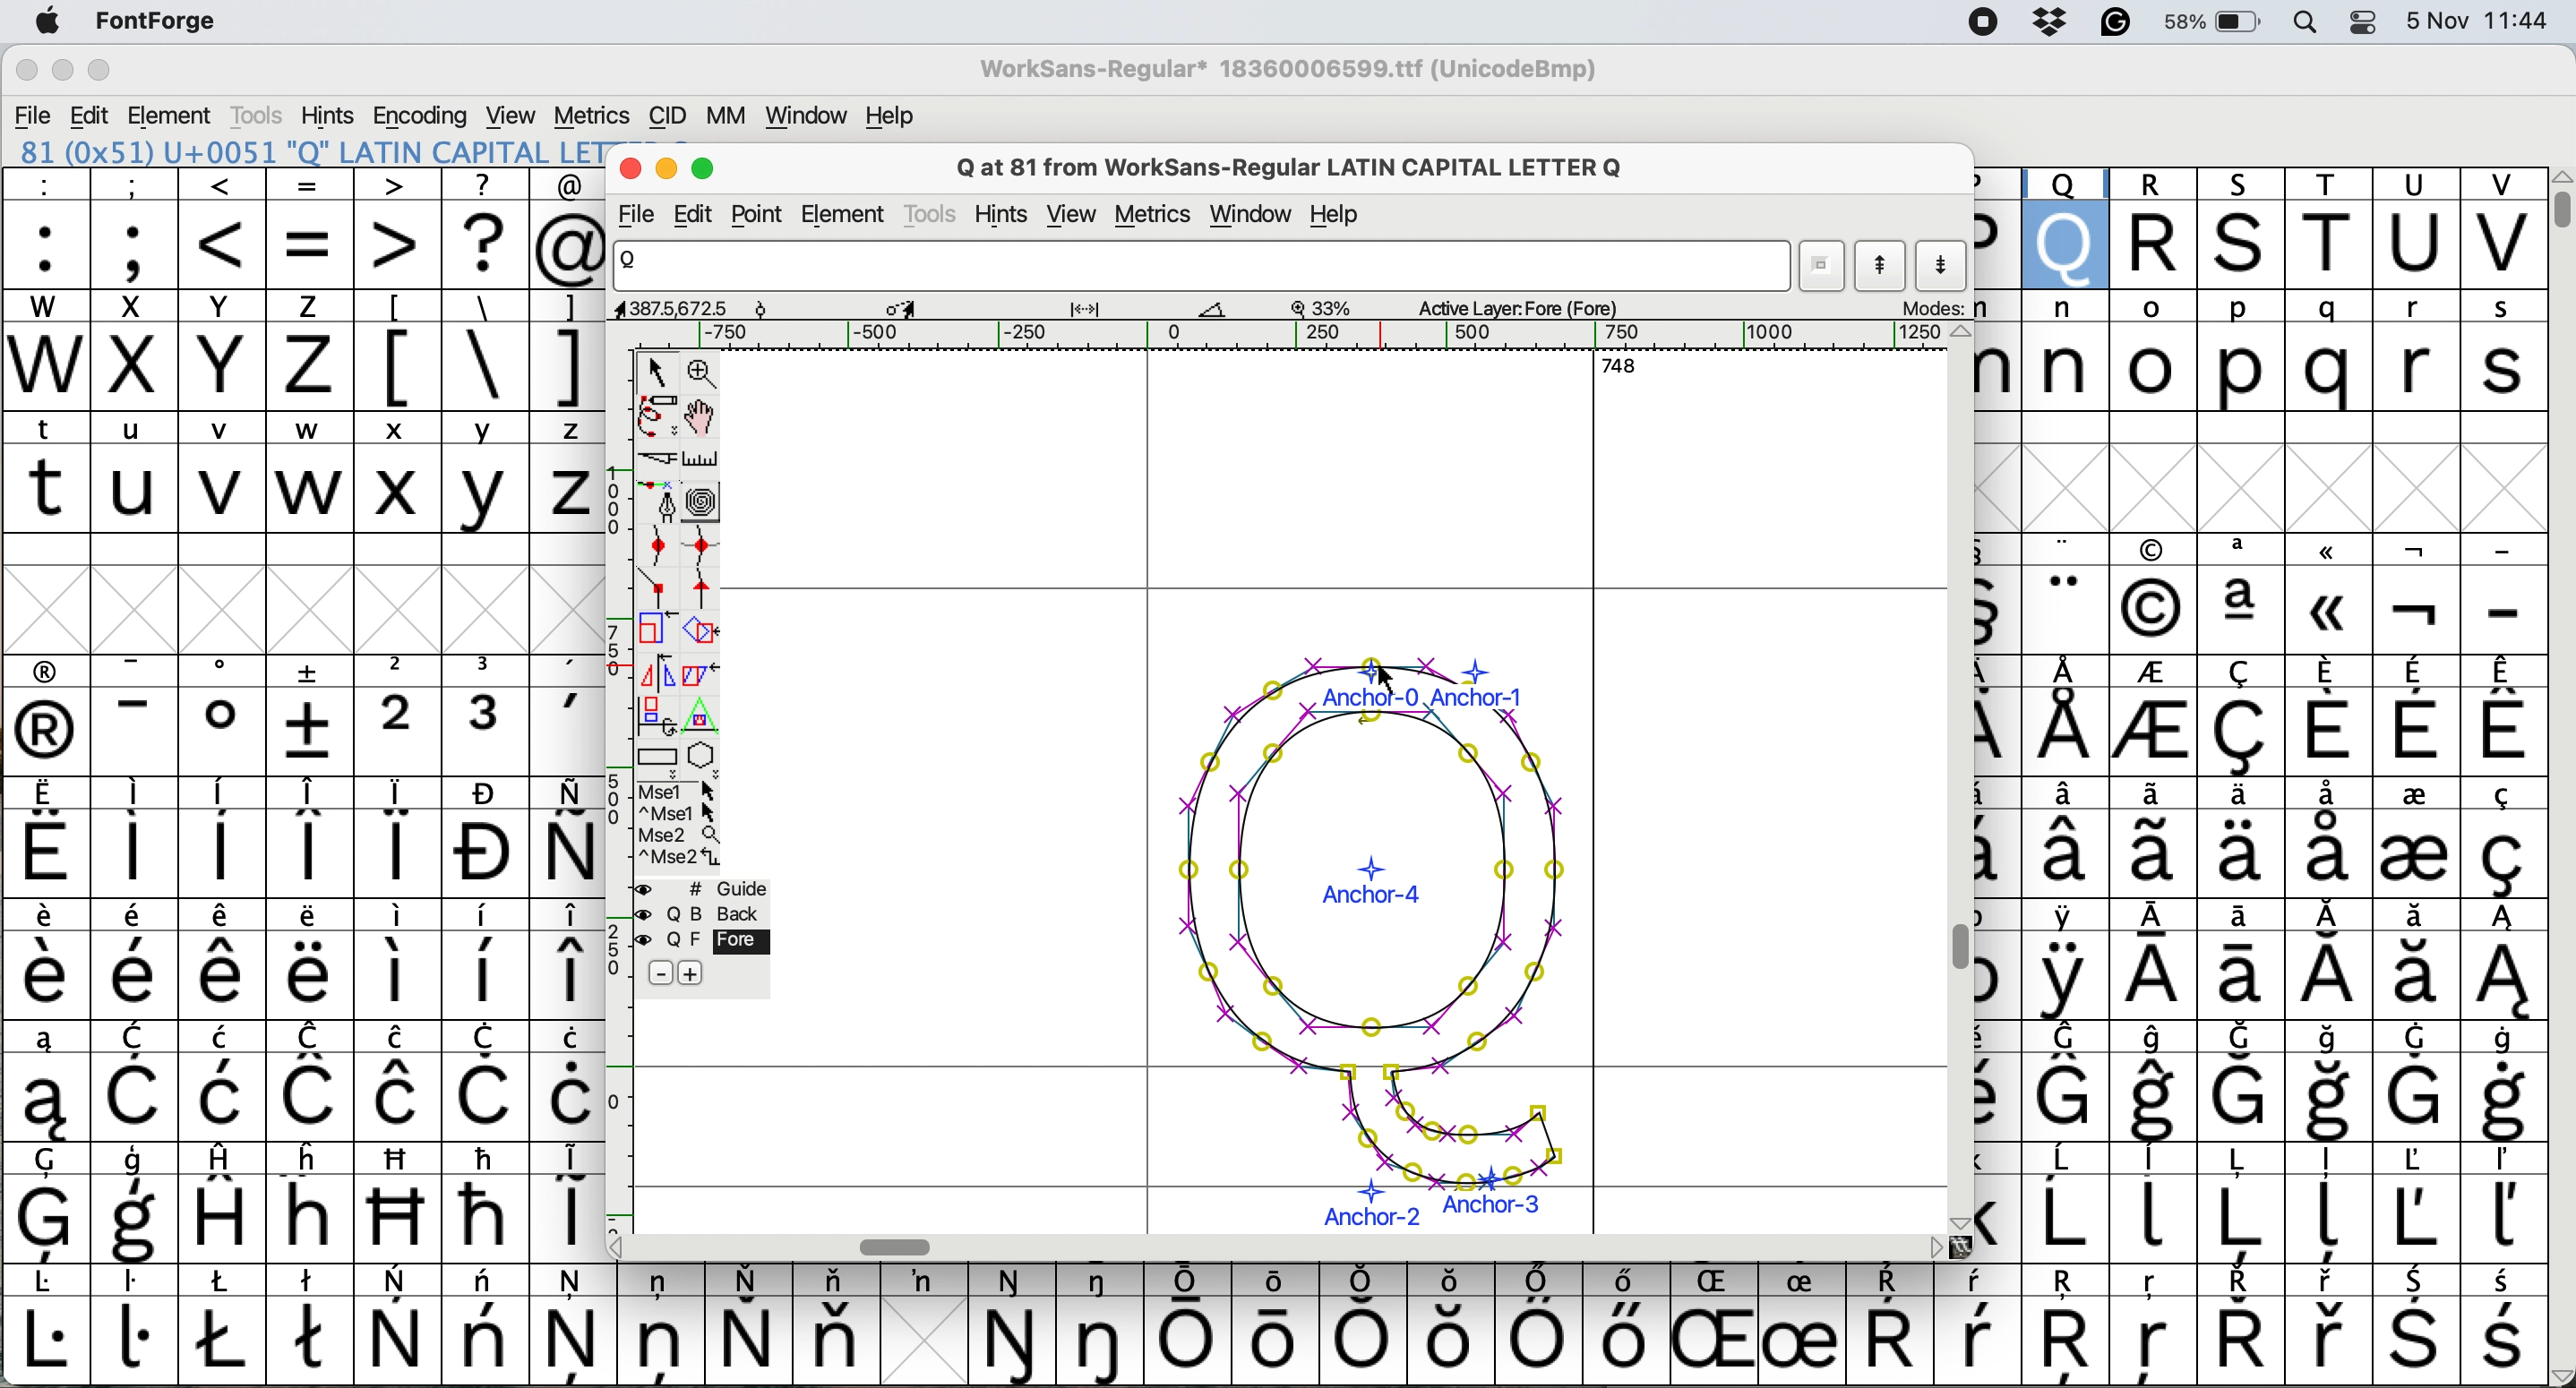  I want to click on control center, so click(2364, 24).